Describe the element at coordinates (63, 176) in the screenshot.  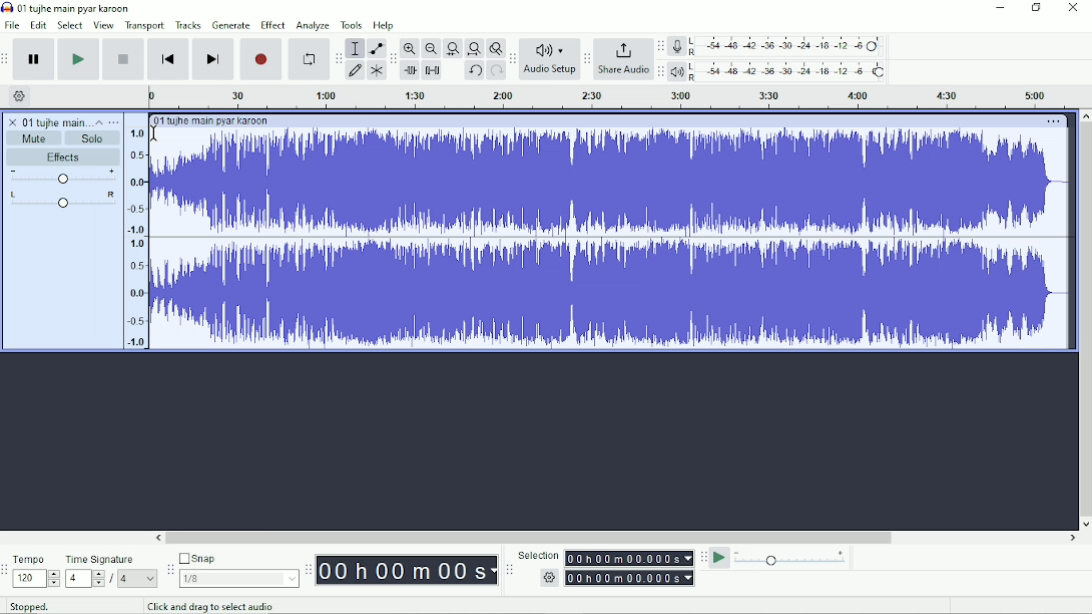
I see `Volume` at that location.